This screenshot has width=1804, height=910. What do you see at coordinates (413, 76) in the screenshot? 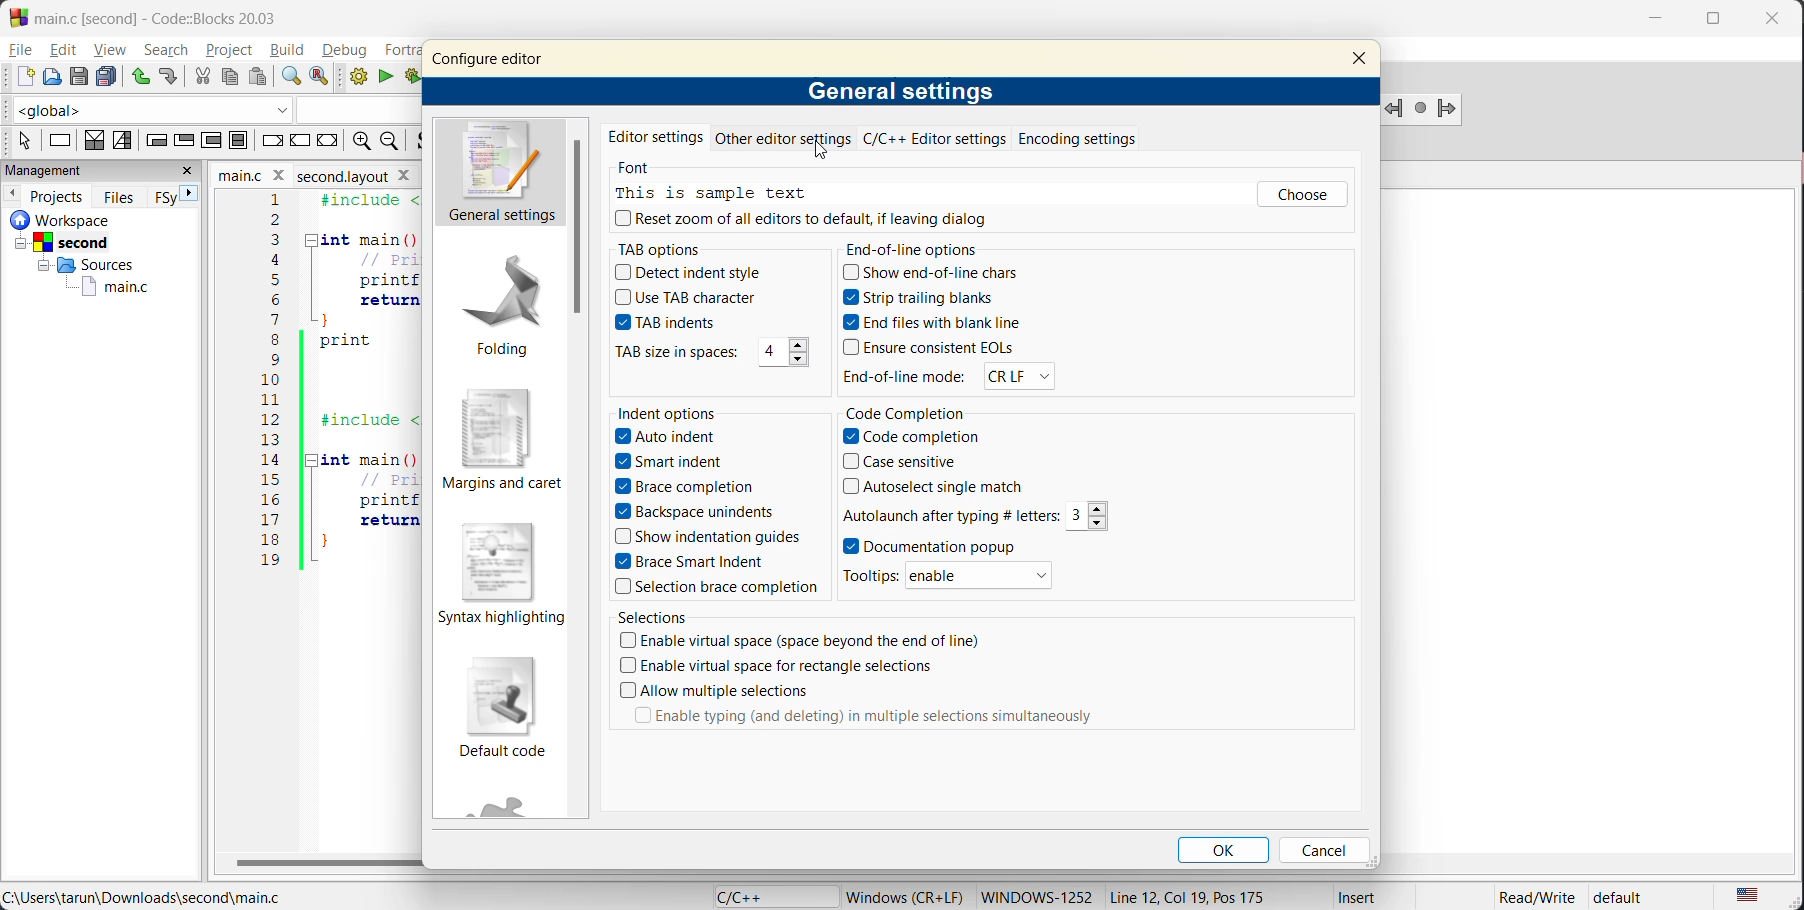
I see `build and run` at bounding box center [413, 76].